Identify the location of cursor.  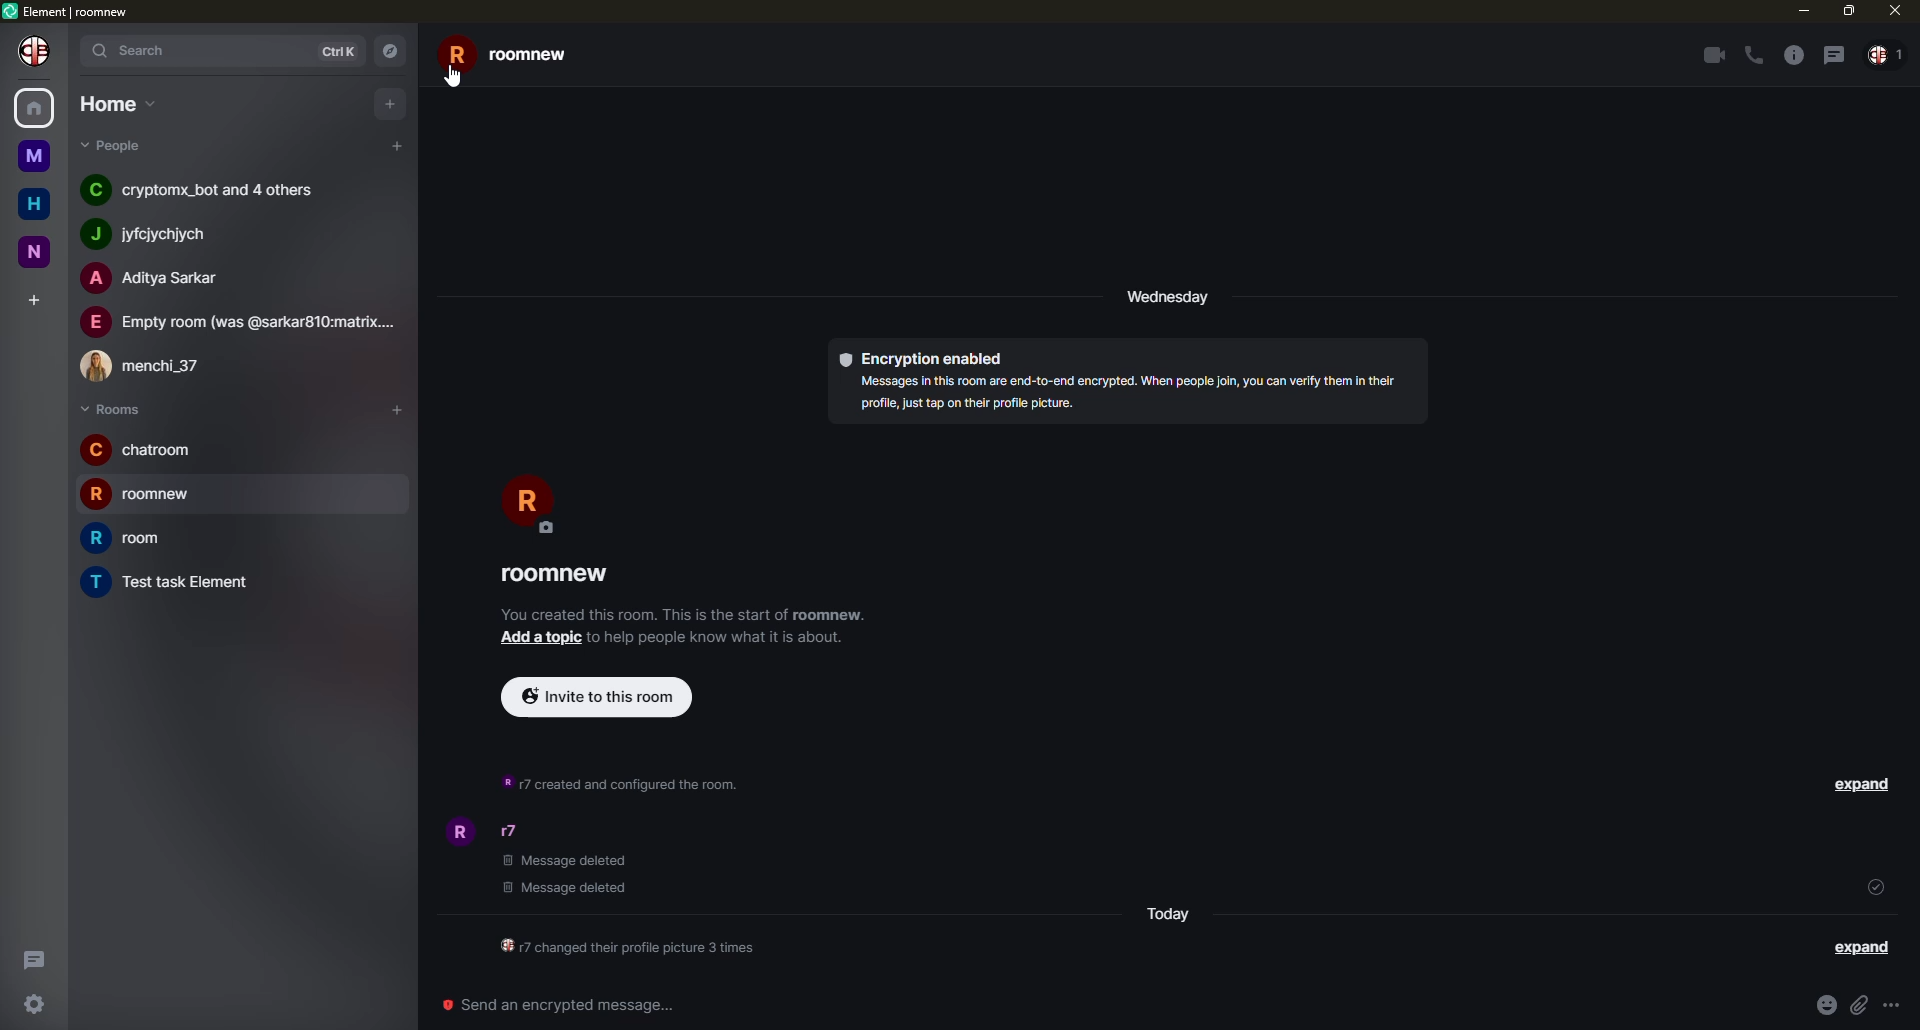
(458, 80).